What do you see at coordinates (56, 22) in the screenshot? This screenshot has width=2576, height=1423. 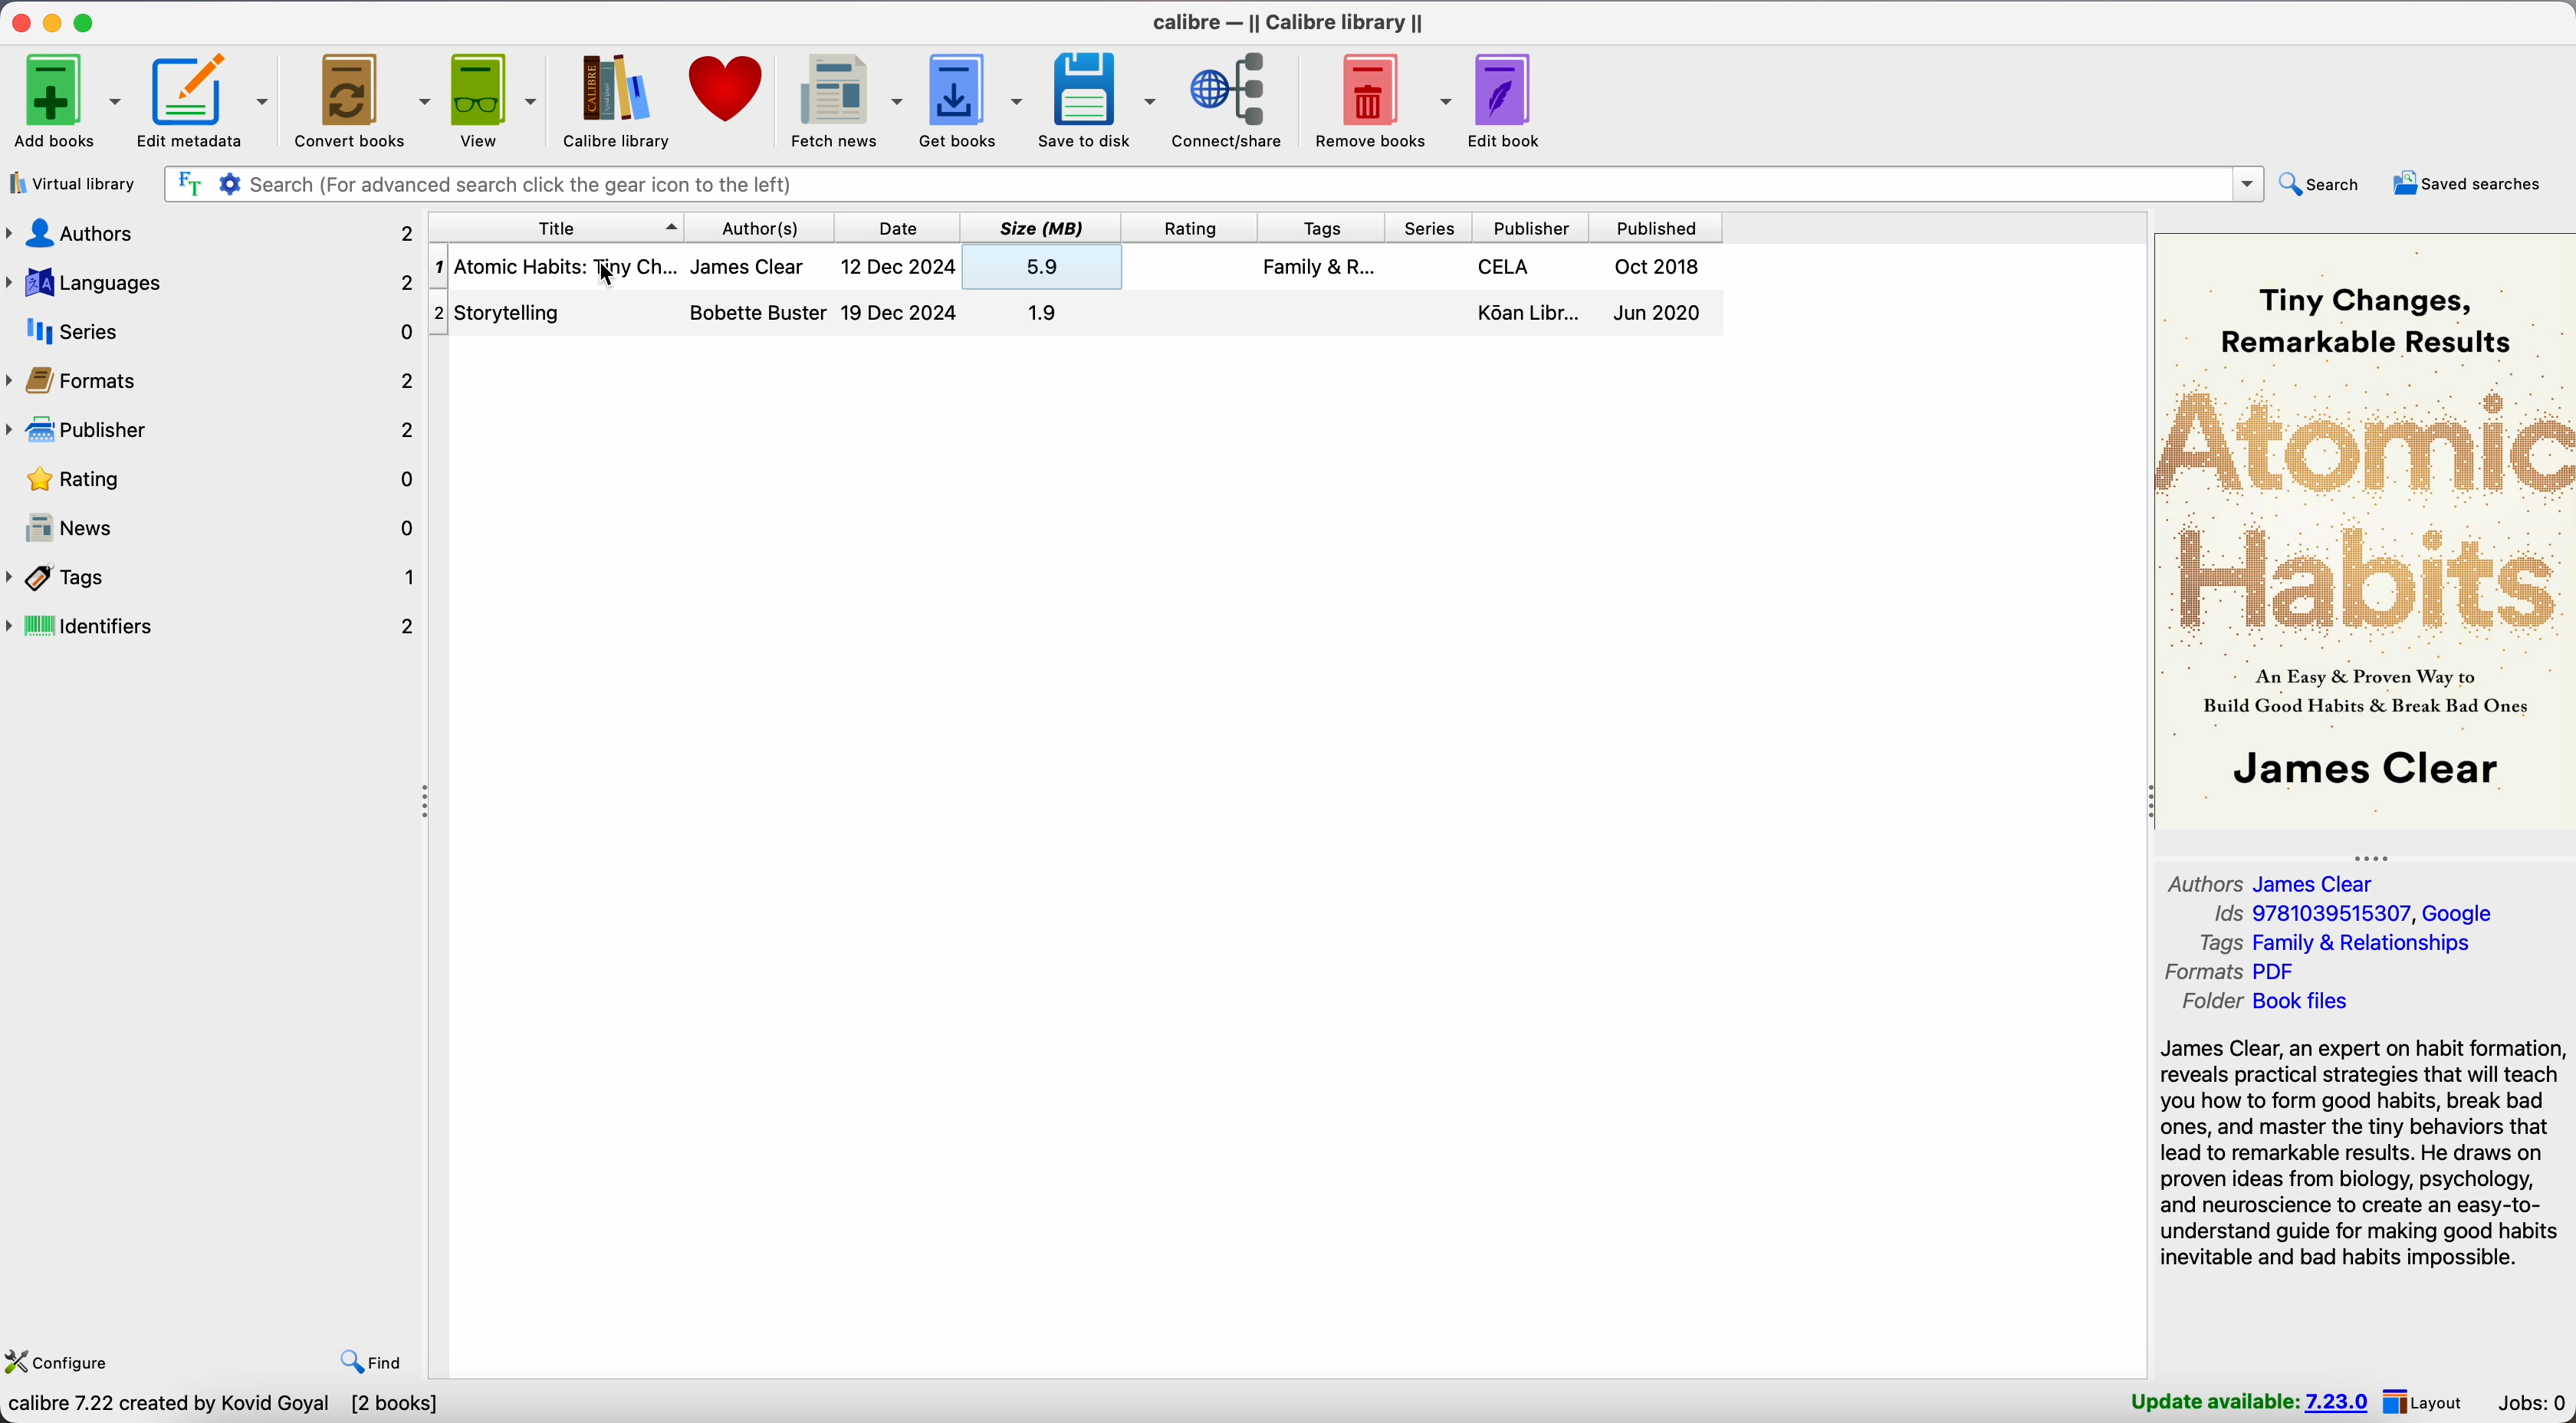 I see `minimize Calibre` at bounding box center [56, 22].